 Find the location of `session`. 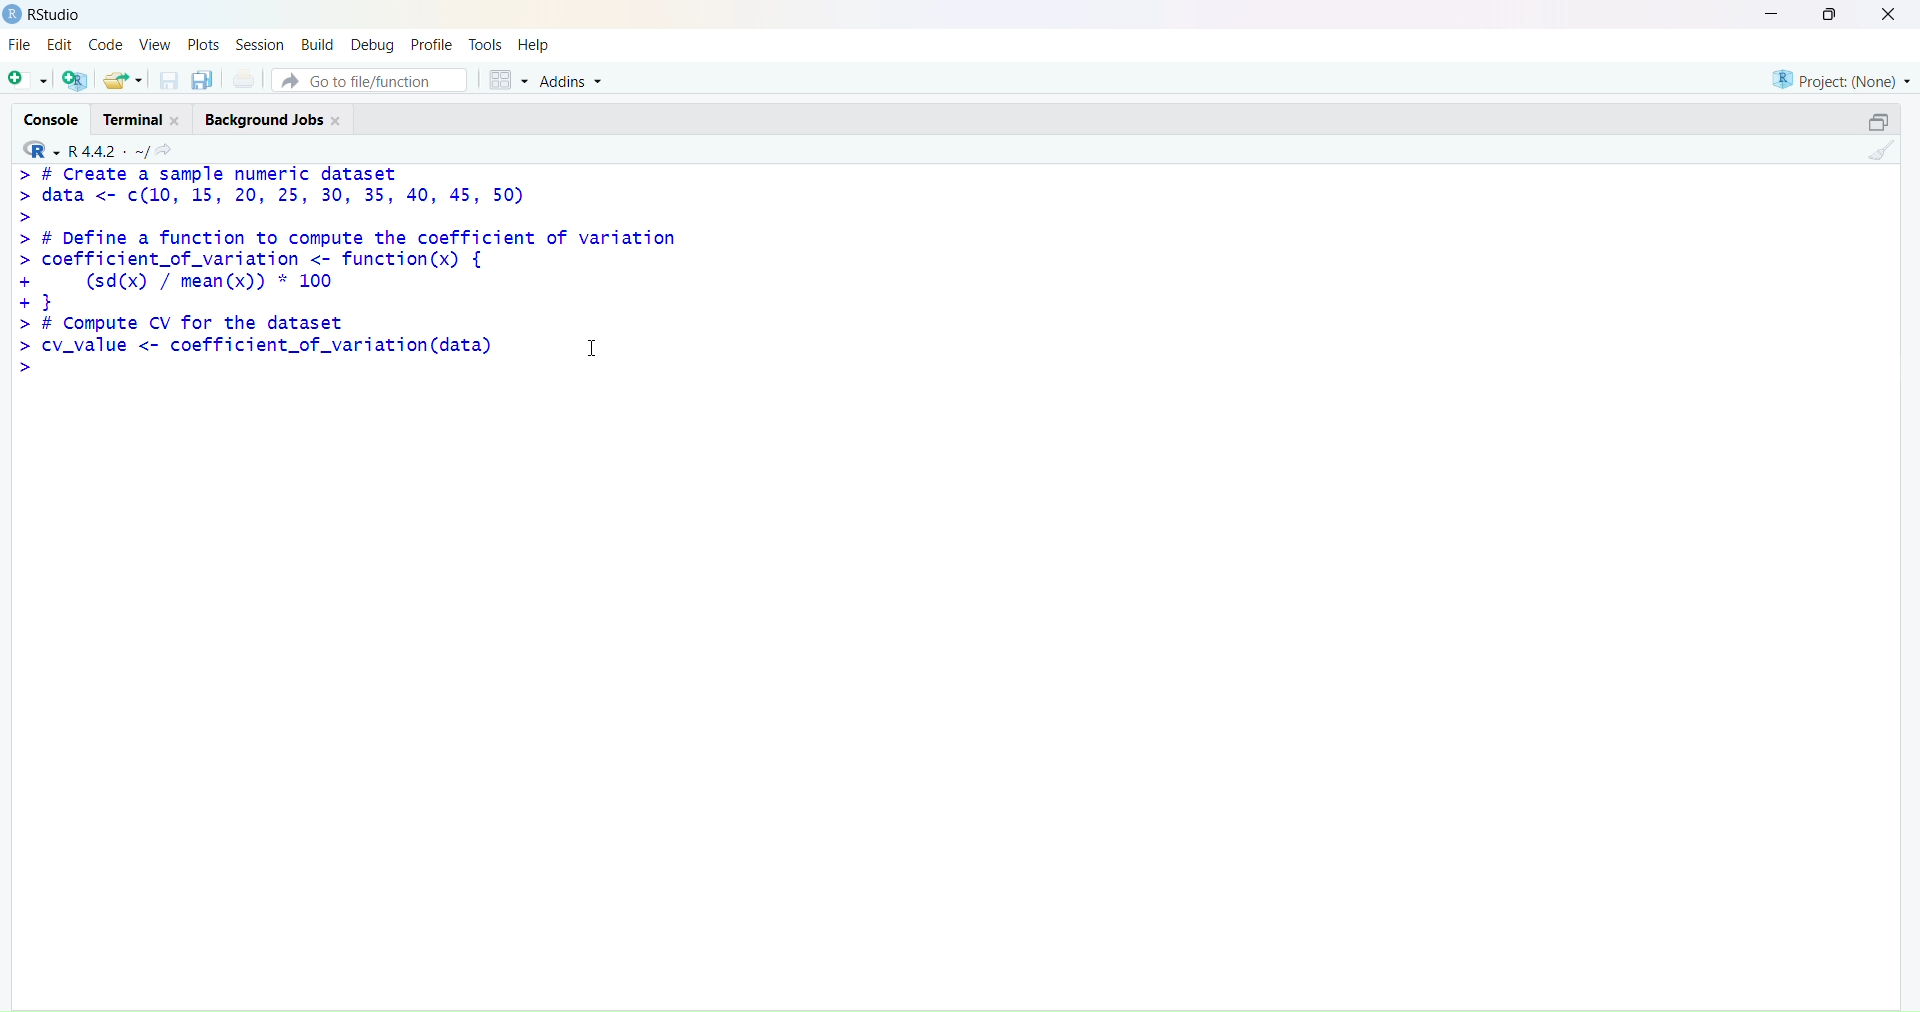

session is located at coordinates (260, 45).